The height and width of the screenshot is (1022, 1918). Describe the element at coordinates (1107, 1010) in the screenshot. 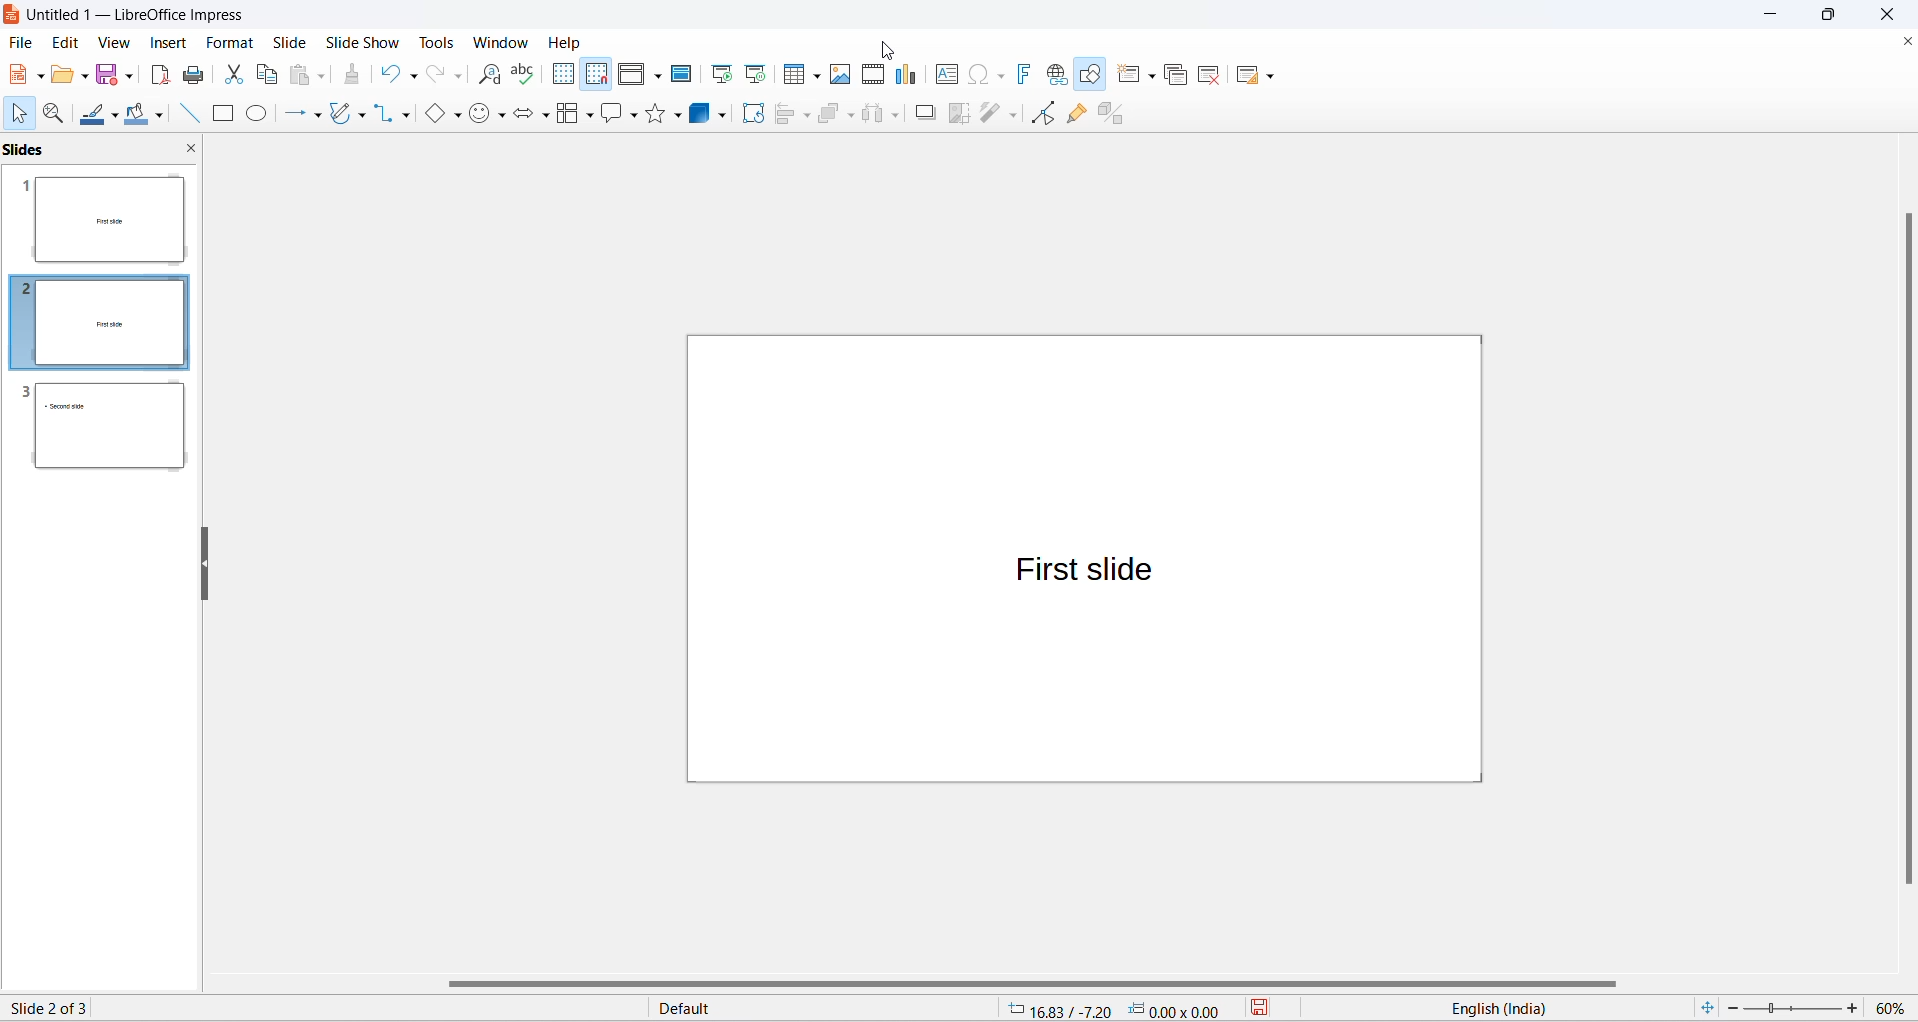

I see `cursor and selection placement` at that location.